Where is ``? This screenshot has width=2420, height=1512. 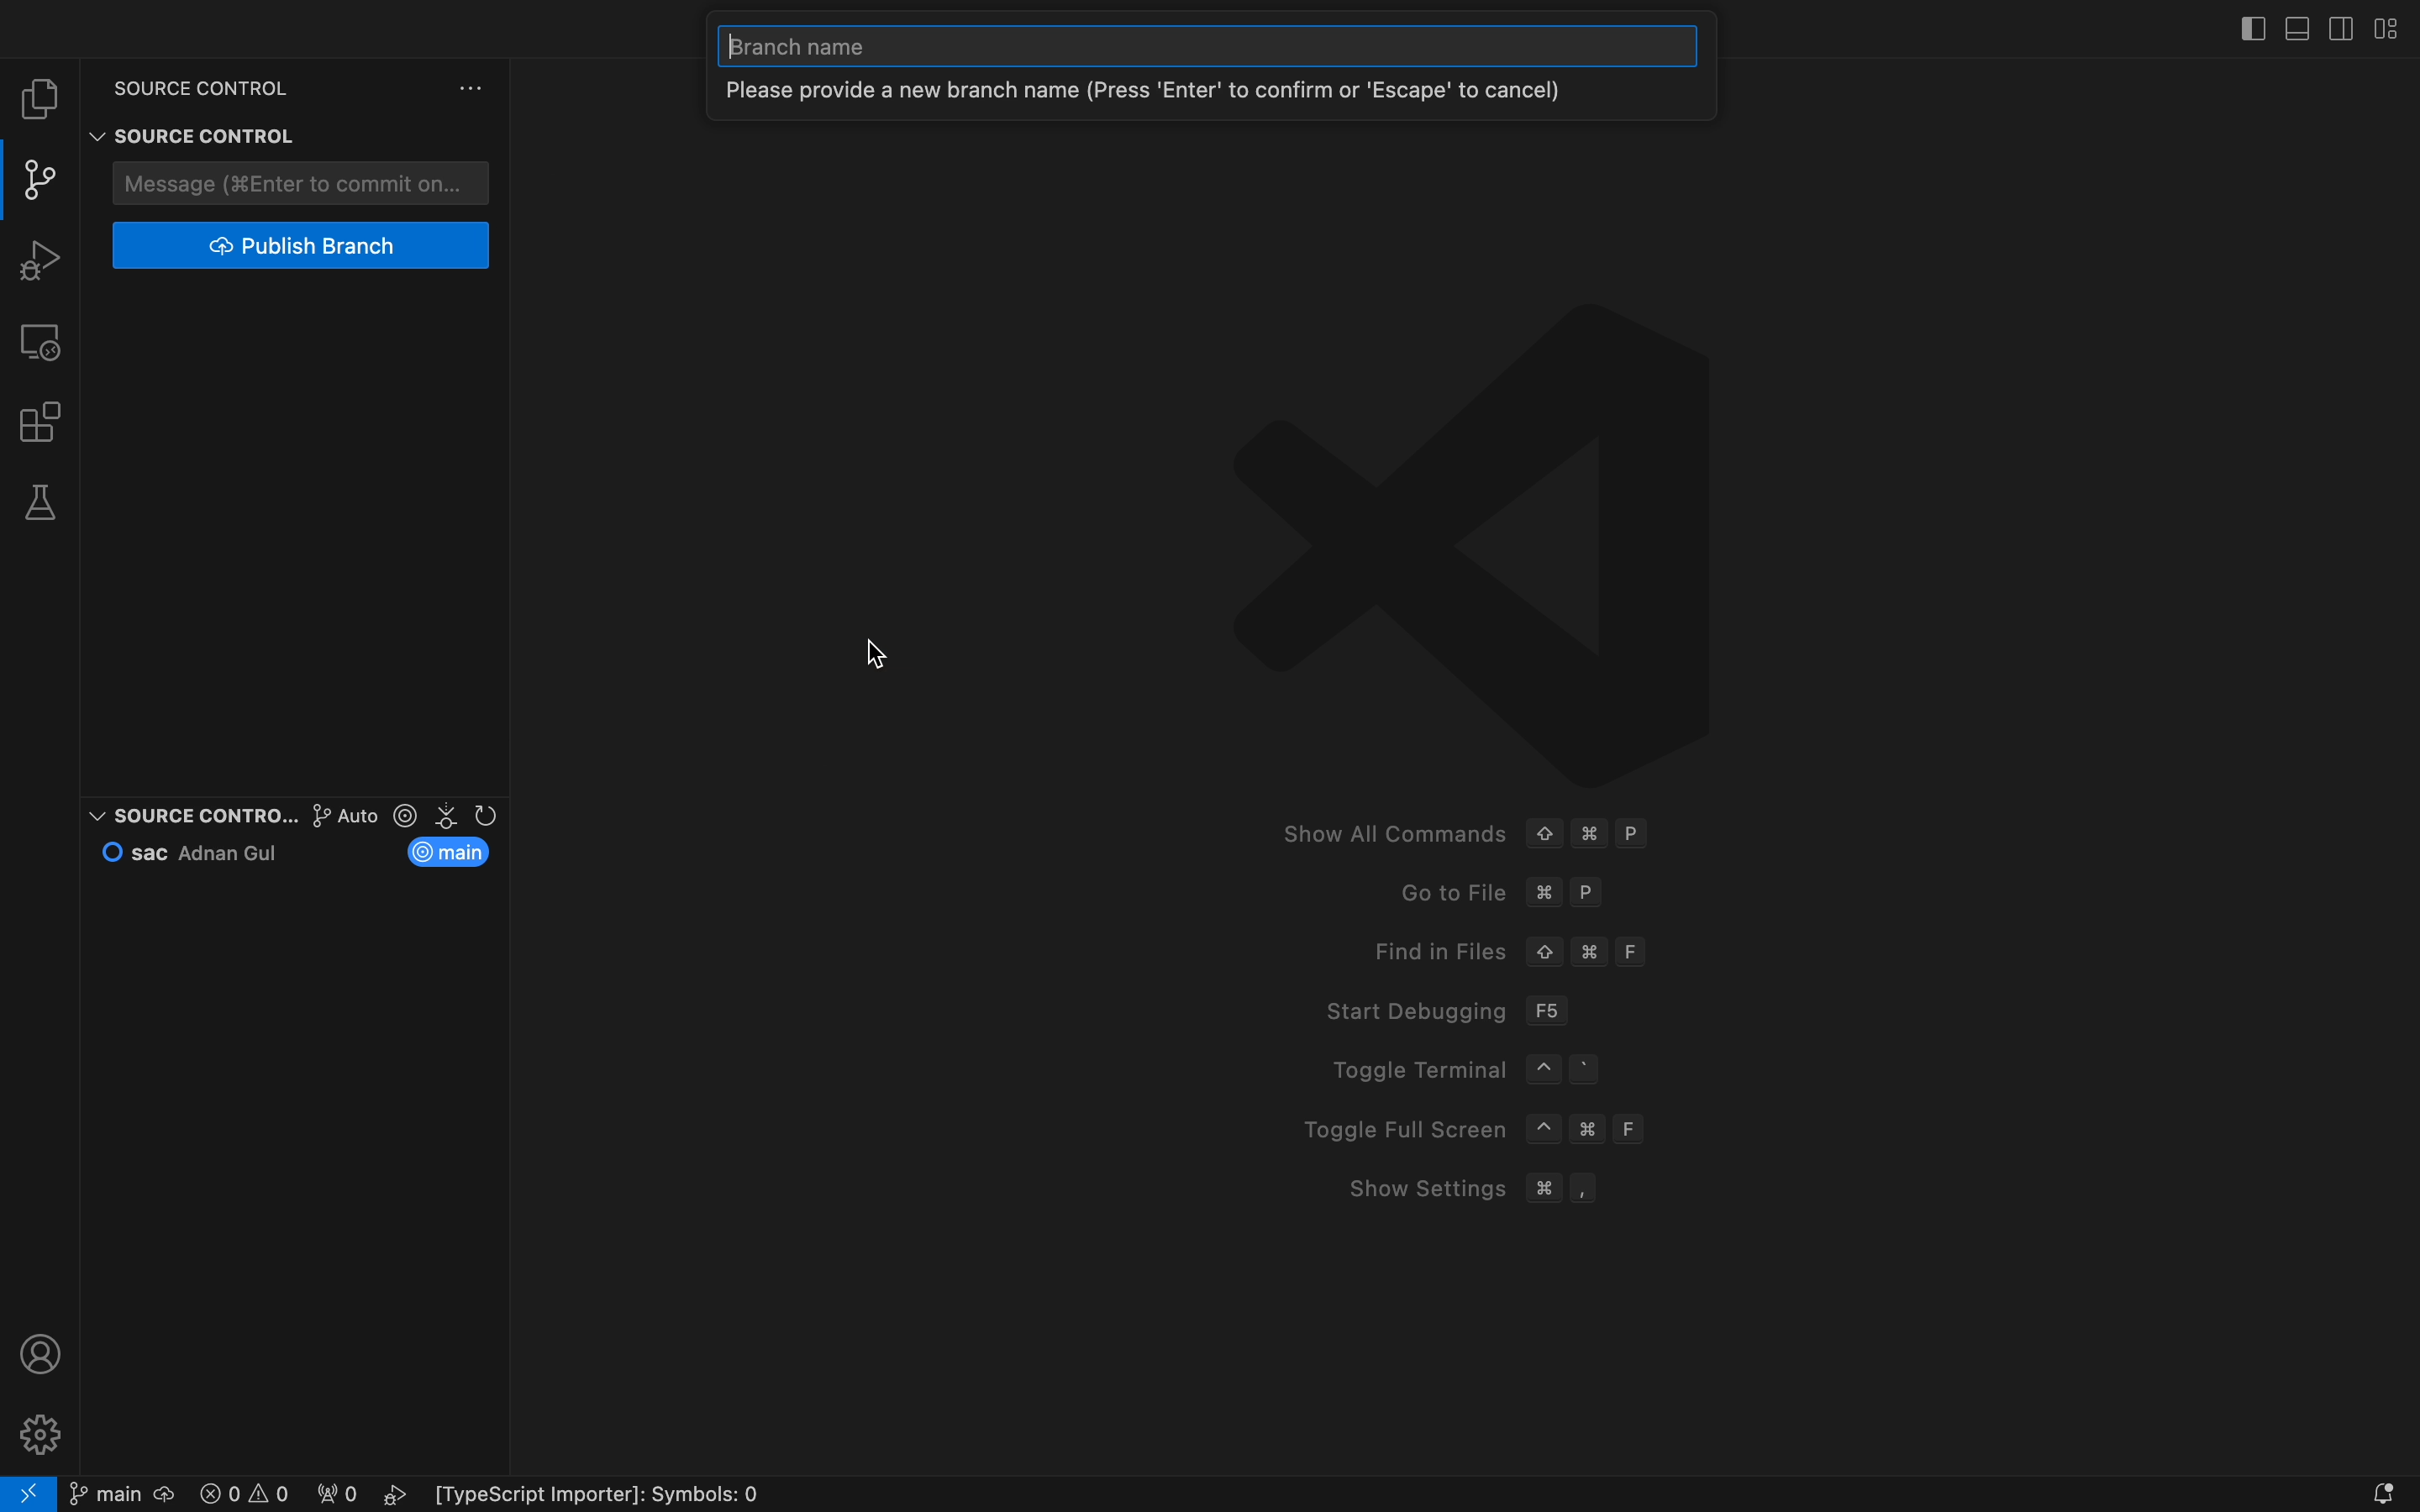
 is located at coordinates (472, 86).